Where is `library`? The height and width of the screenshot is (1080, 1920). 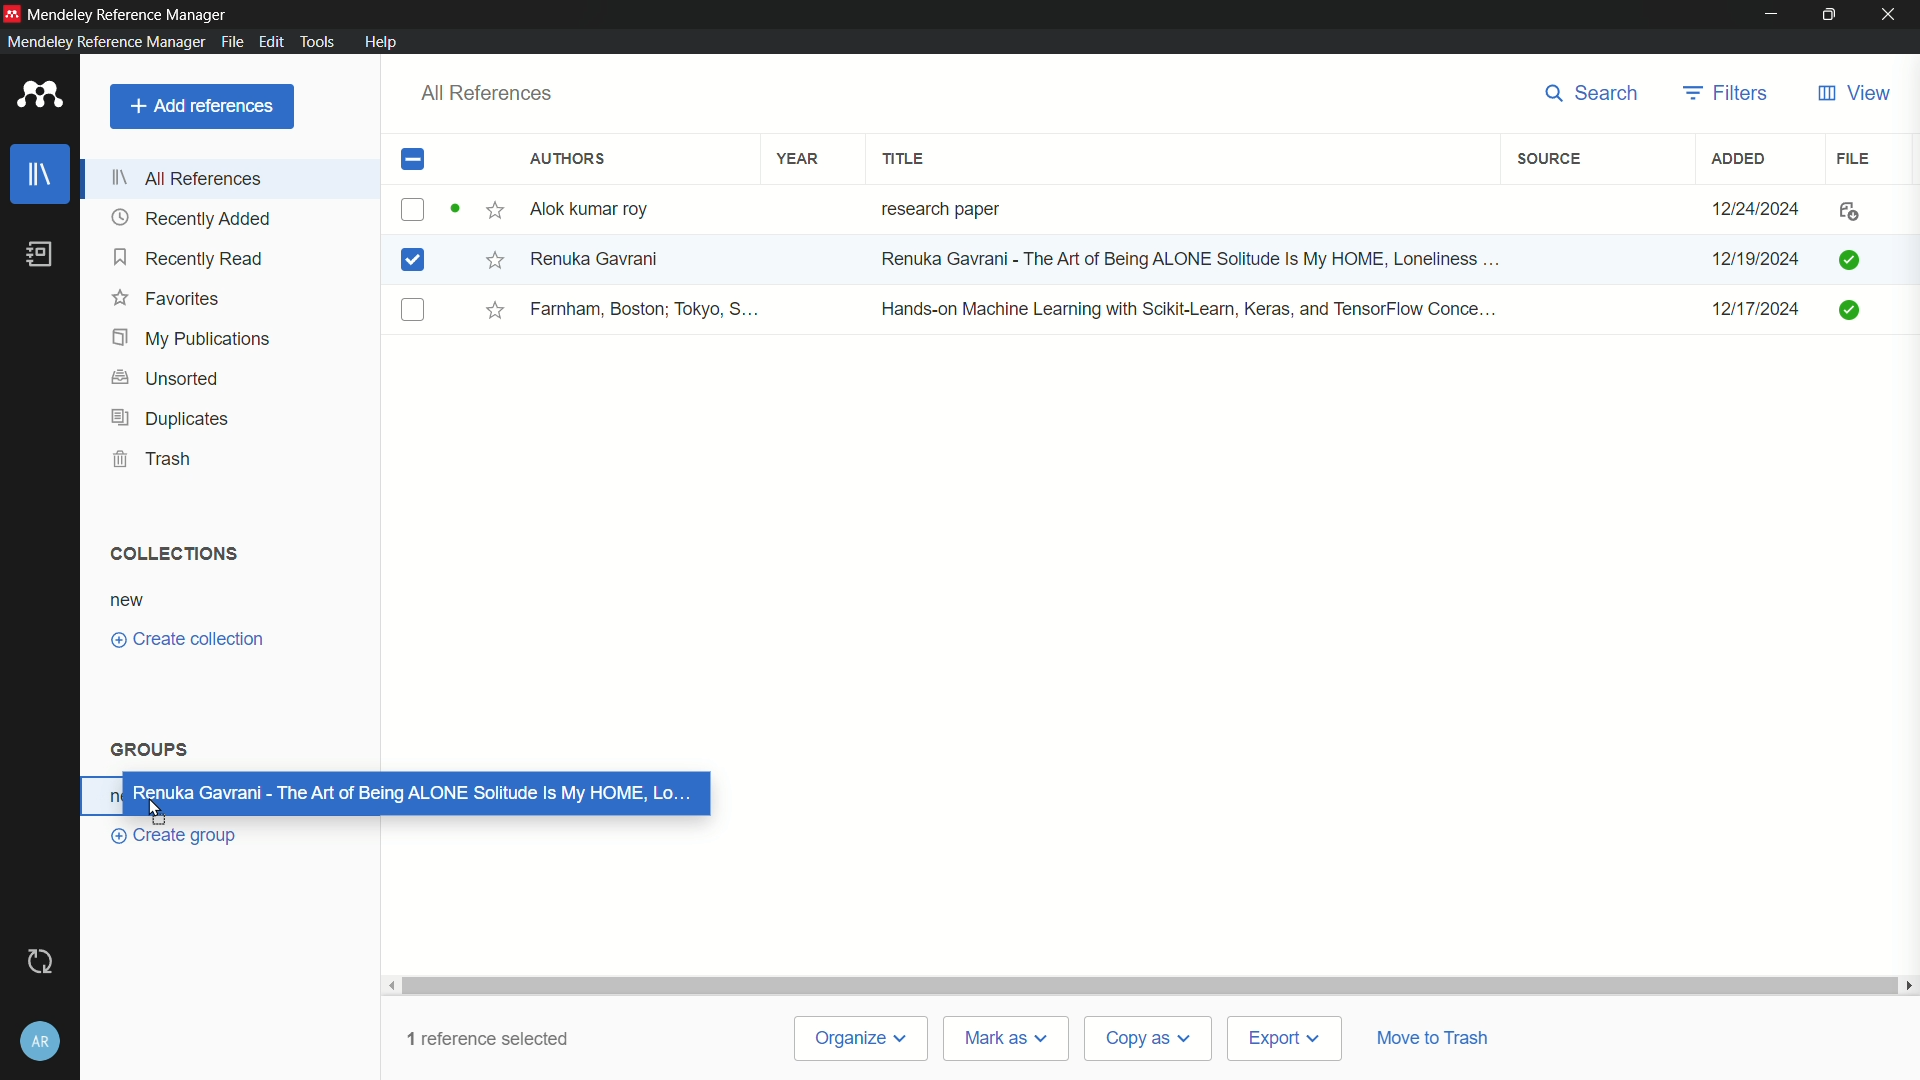 library is located at coordinates (43, 175).